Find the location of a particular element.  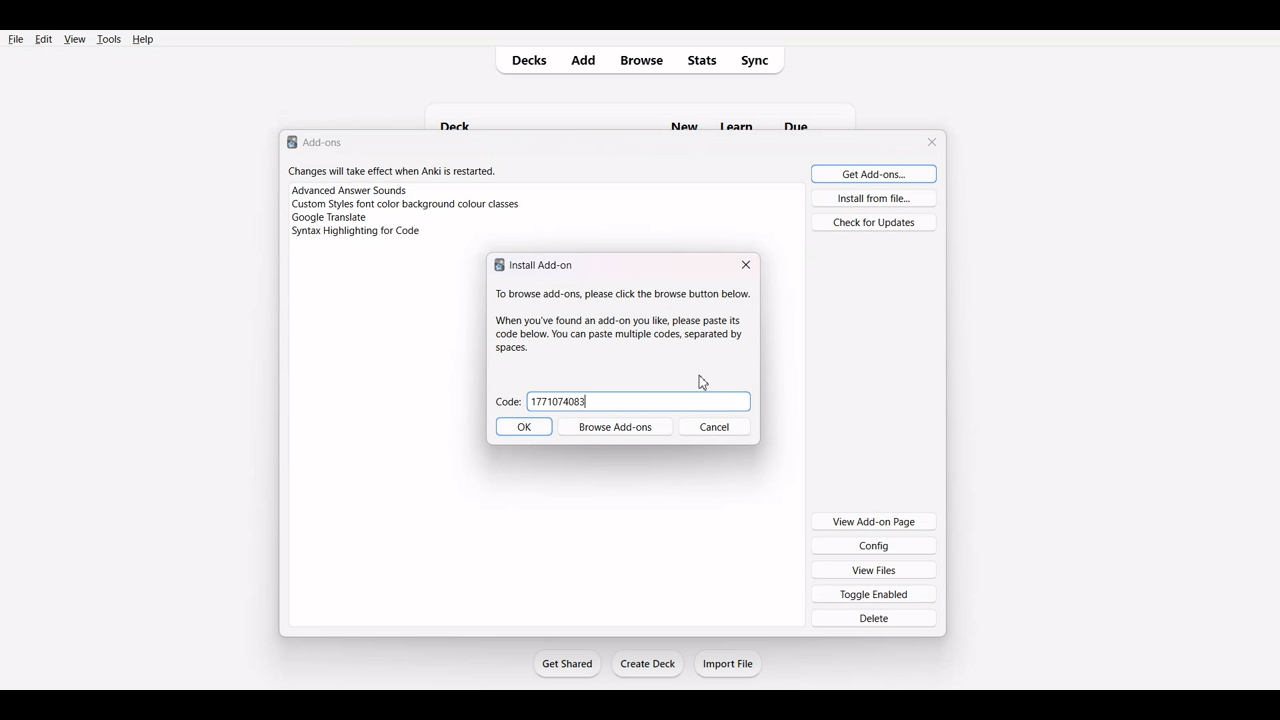

Check for Updates is located at coordinates (874, 221).